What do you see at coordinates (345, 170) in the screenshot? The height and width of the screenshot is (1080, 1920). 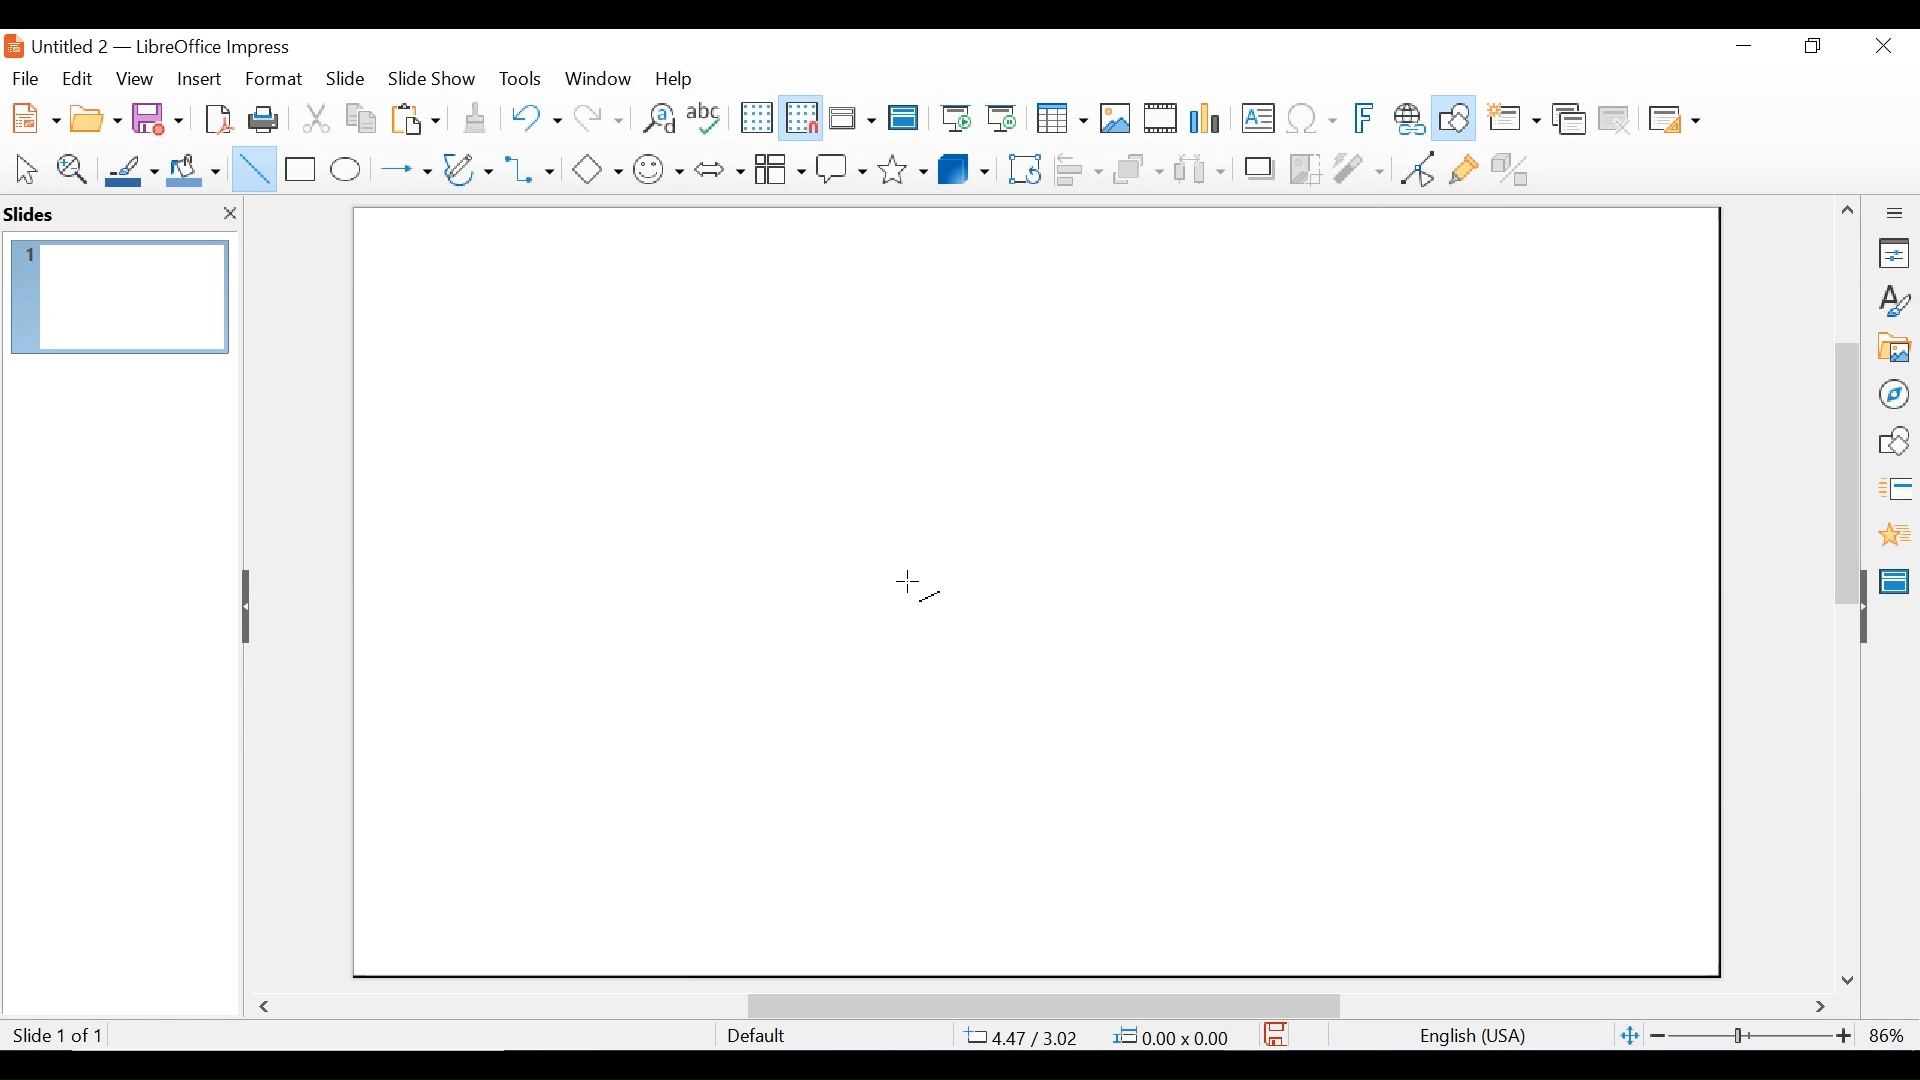 I see `Ellipse` at bounding box center [345, 170].